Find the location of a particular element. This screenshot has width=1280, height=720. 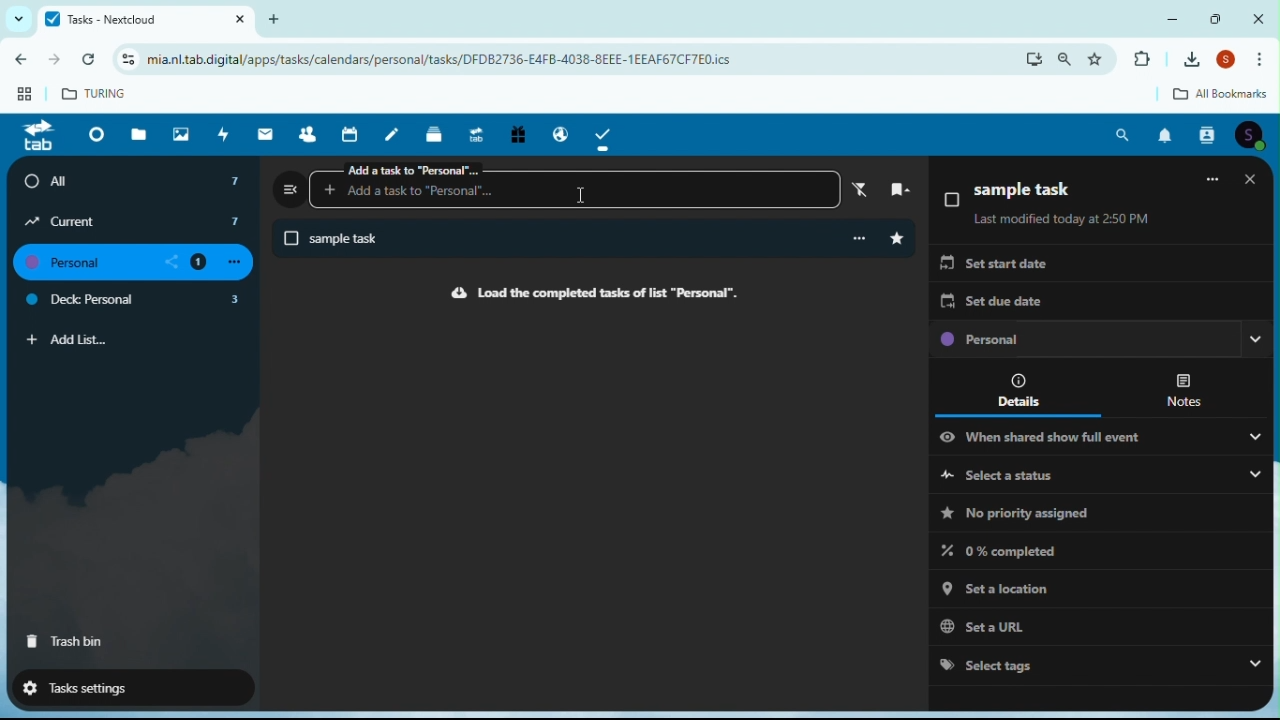

Task is located at coordinates (605, 134).